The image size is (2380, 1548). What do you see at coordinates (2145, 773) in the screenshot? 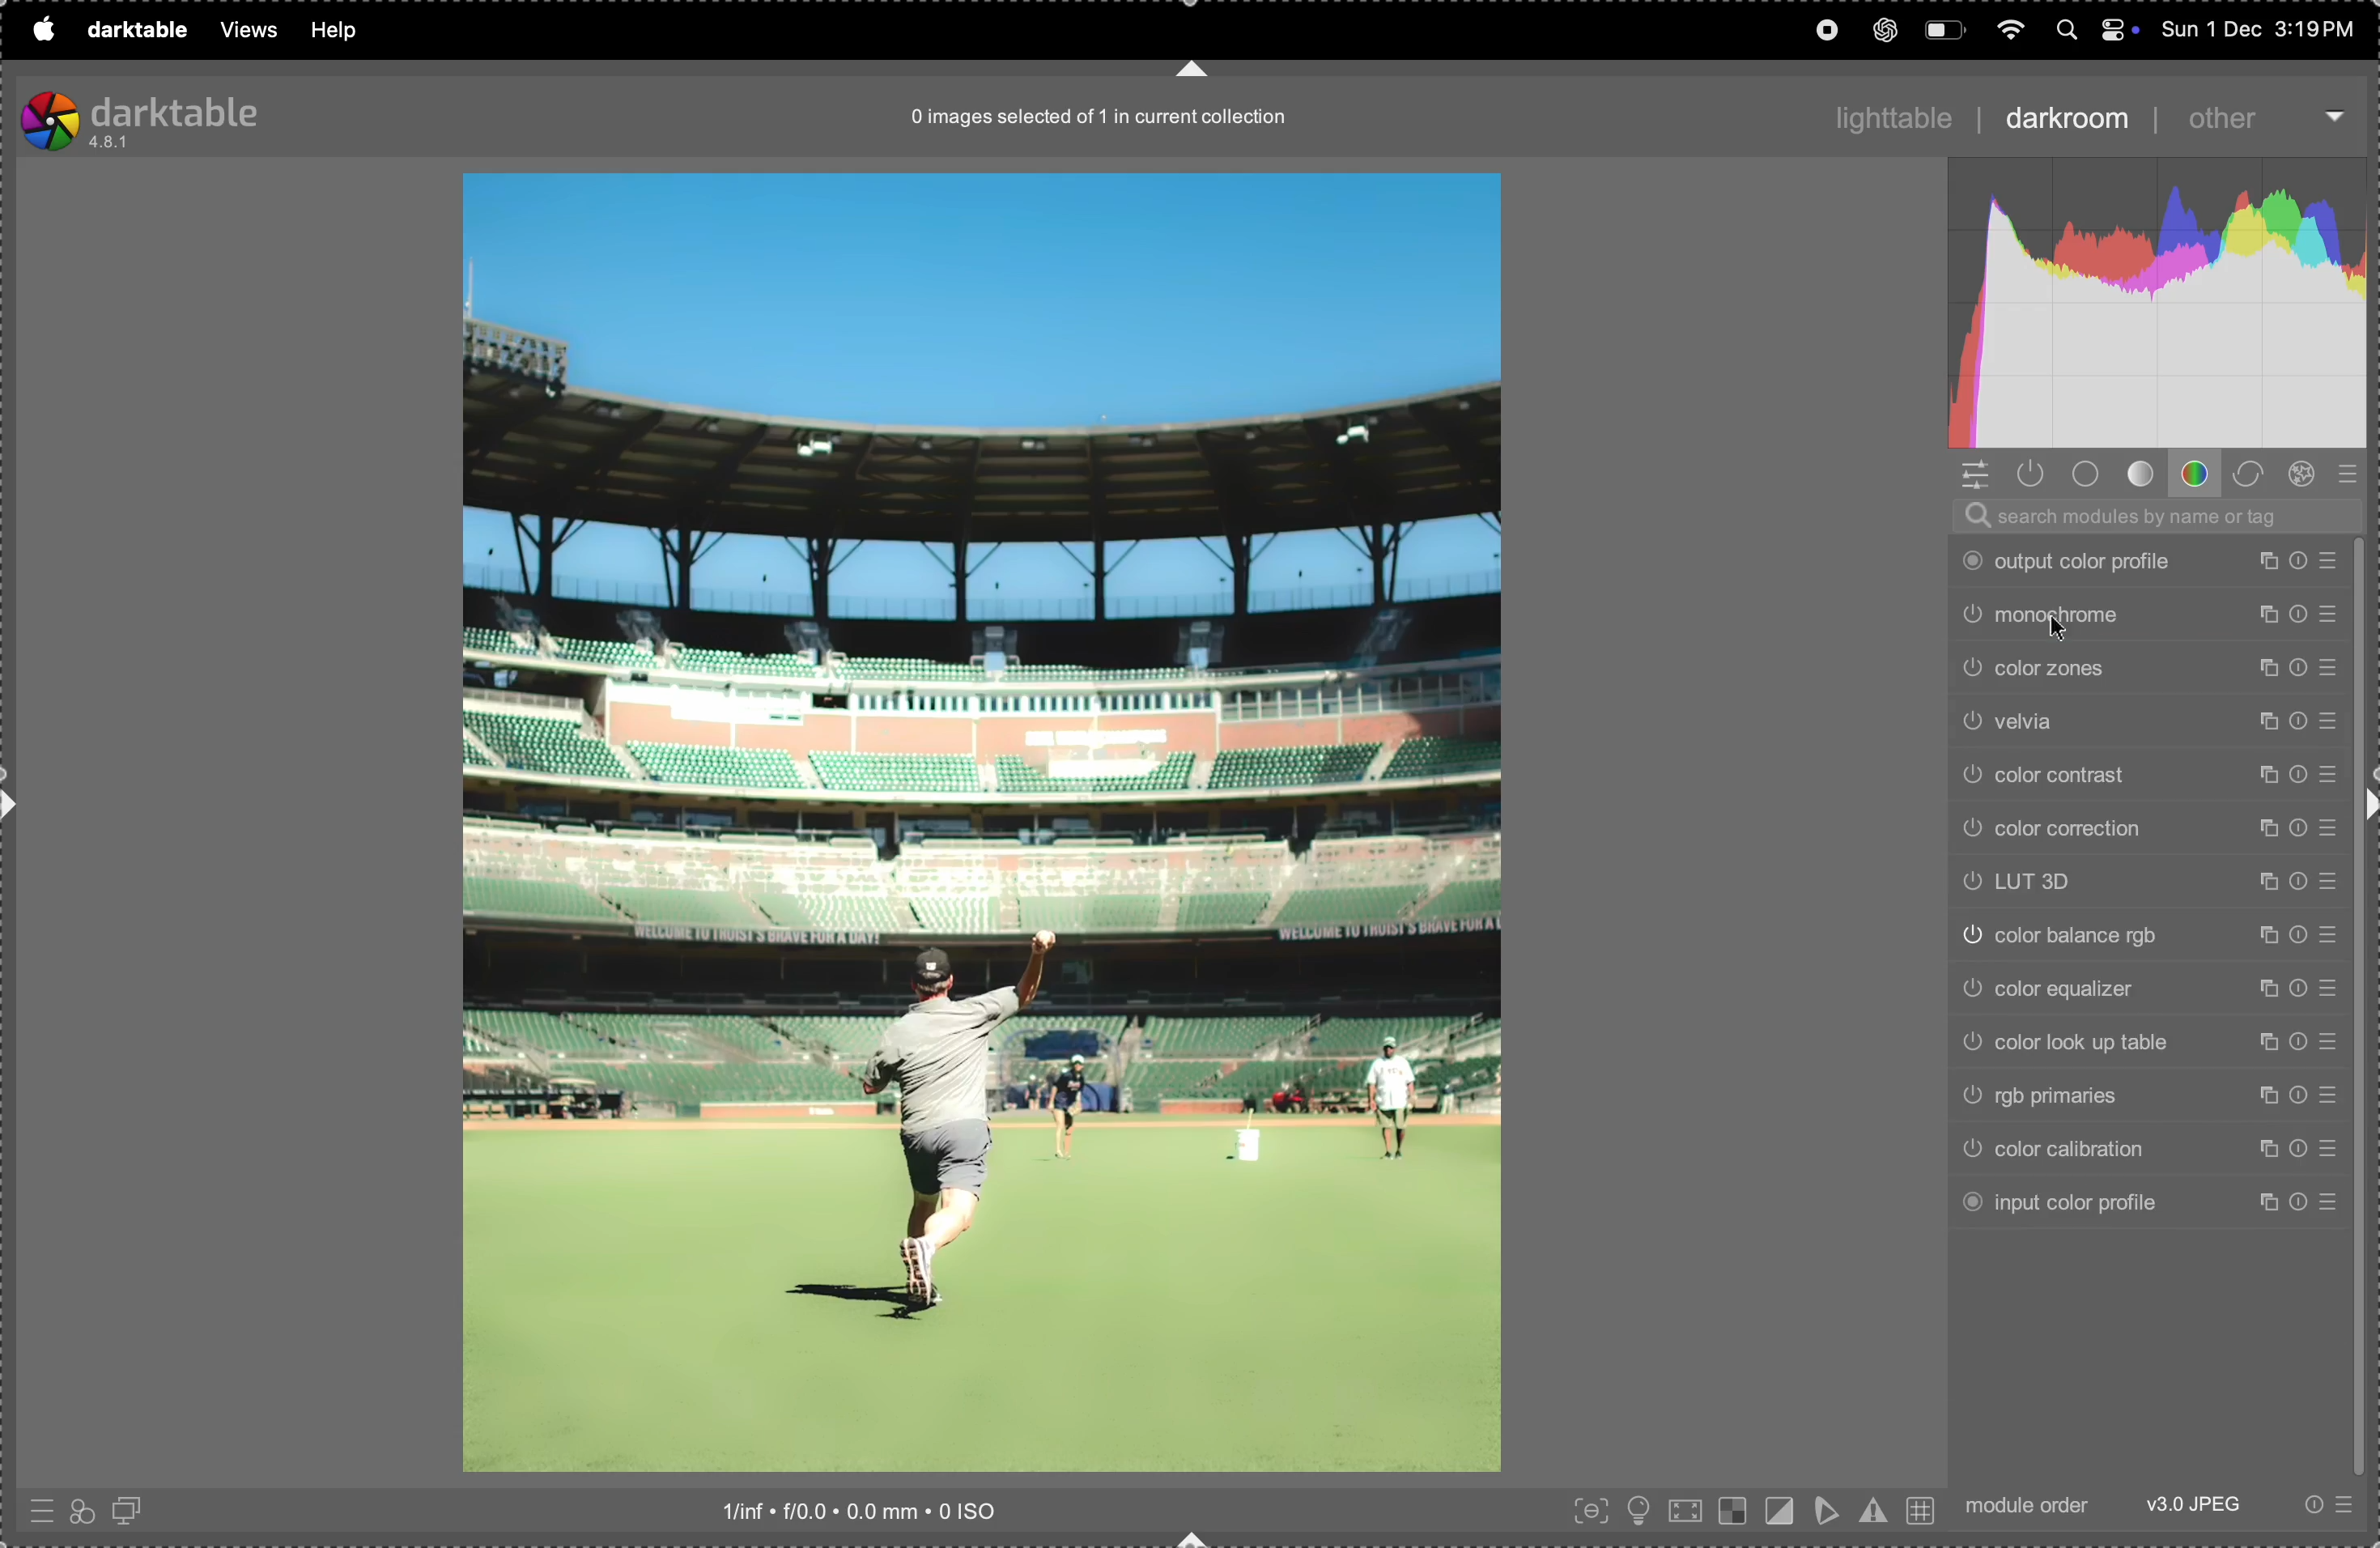
I see `color contrast` at bounding box center [2145, 773].